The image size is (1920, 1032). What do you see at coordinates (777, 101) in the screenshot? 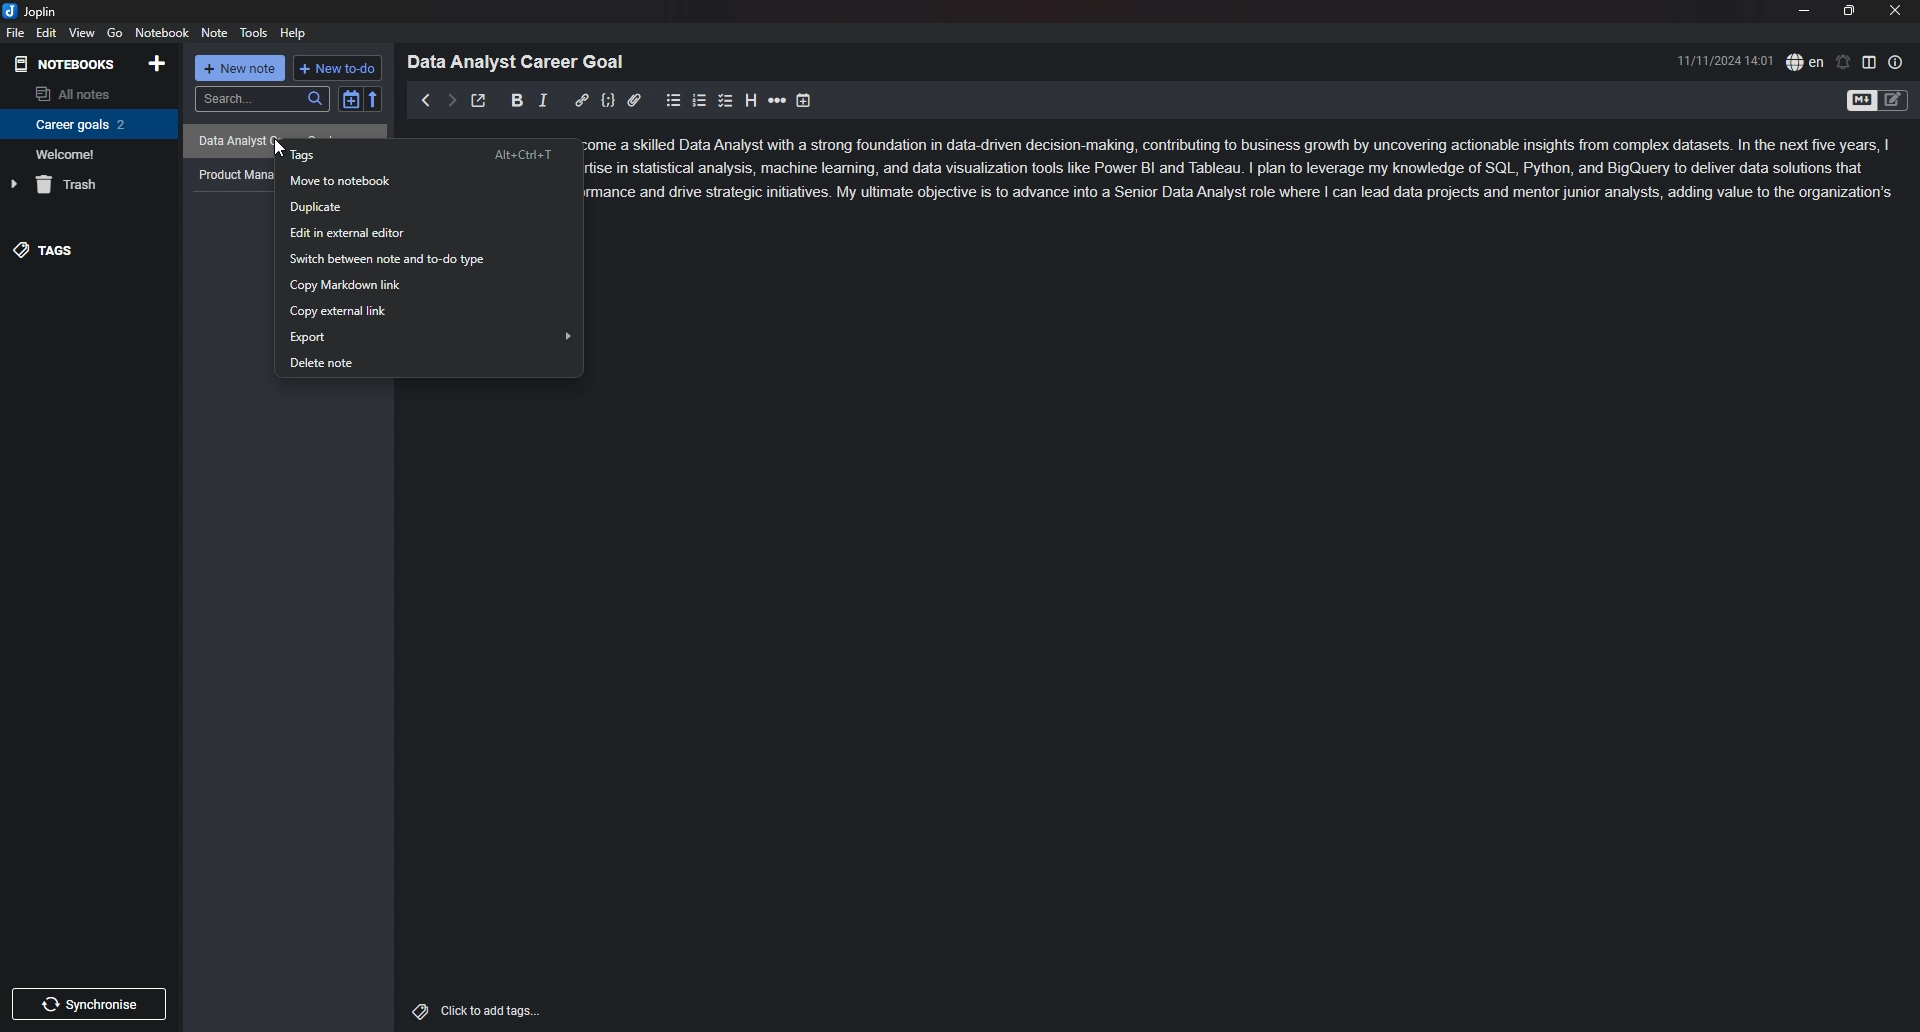
I see `horizontal rule` at bounding box center [777, 101].